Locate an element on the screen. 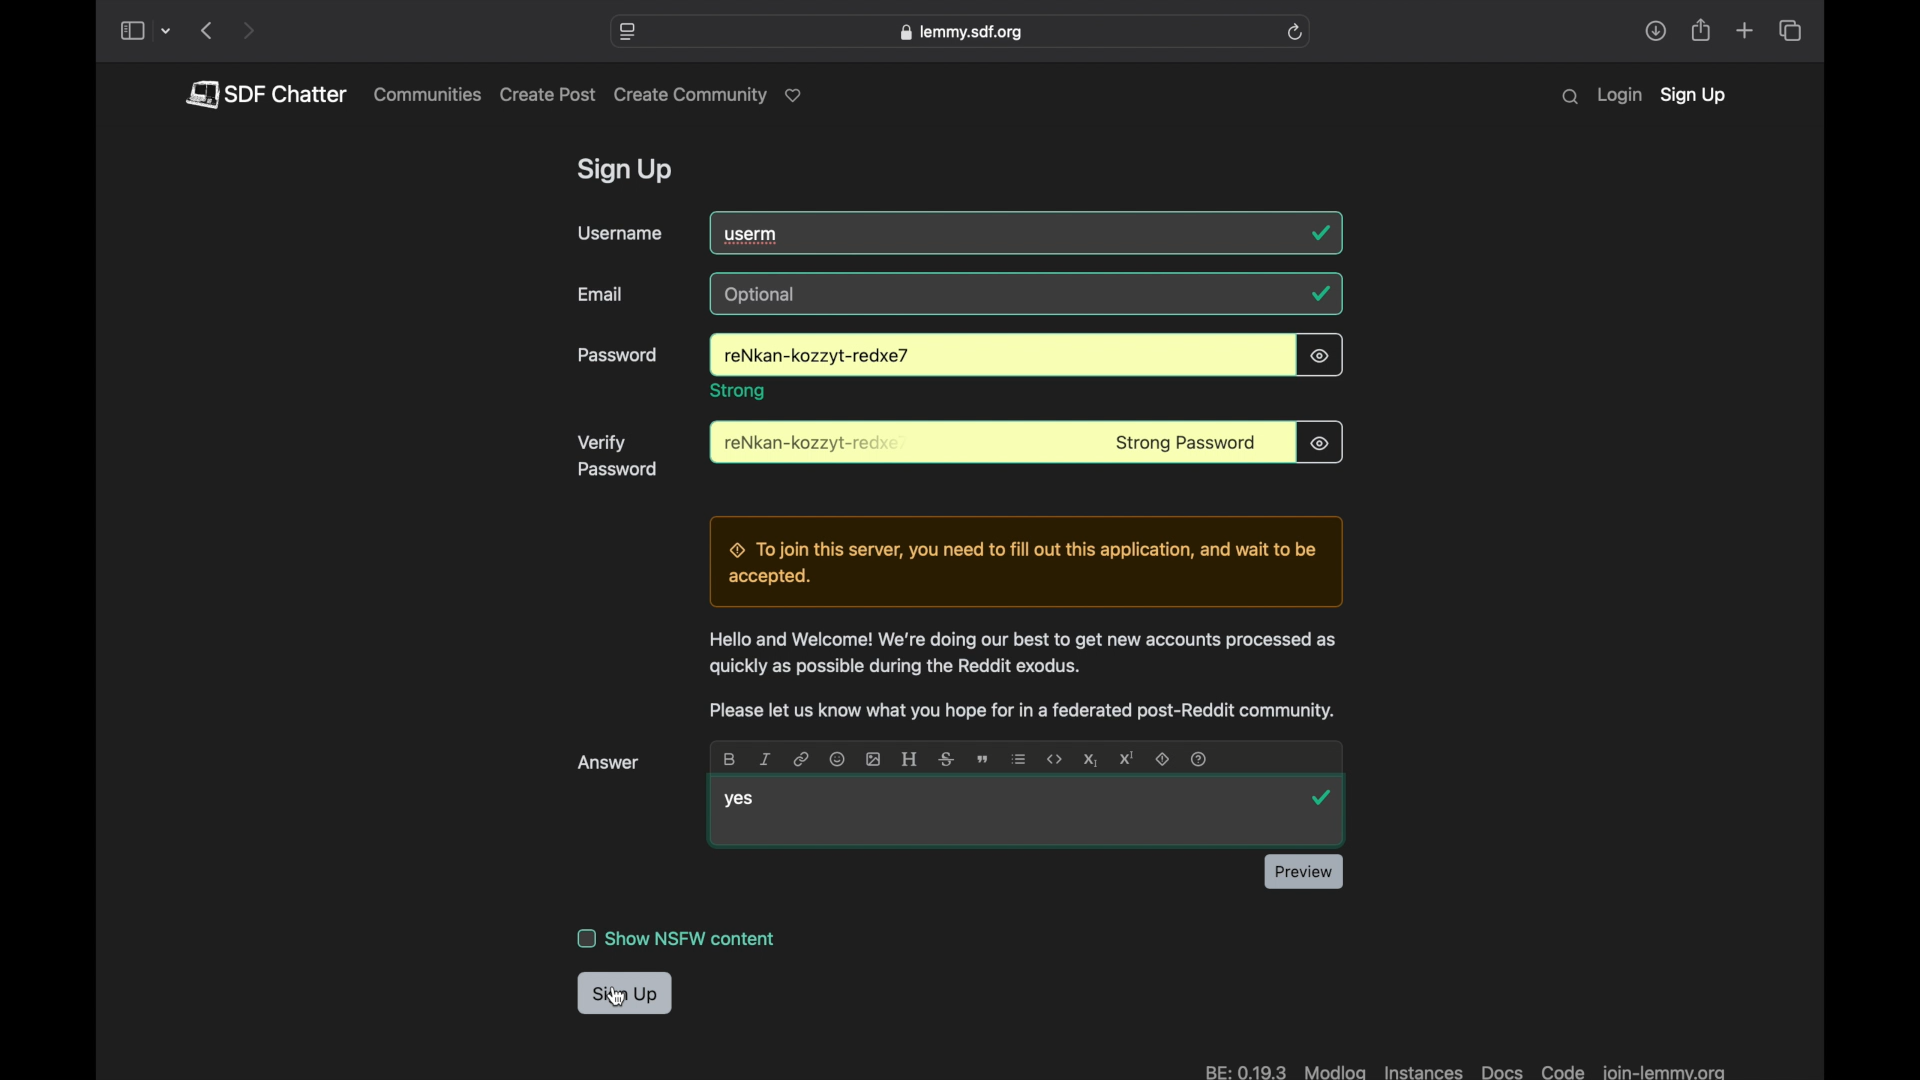 This screenshot has width=1920, height=1080. tab group picker is located at coordinates (167, 32).